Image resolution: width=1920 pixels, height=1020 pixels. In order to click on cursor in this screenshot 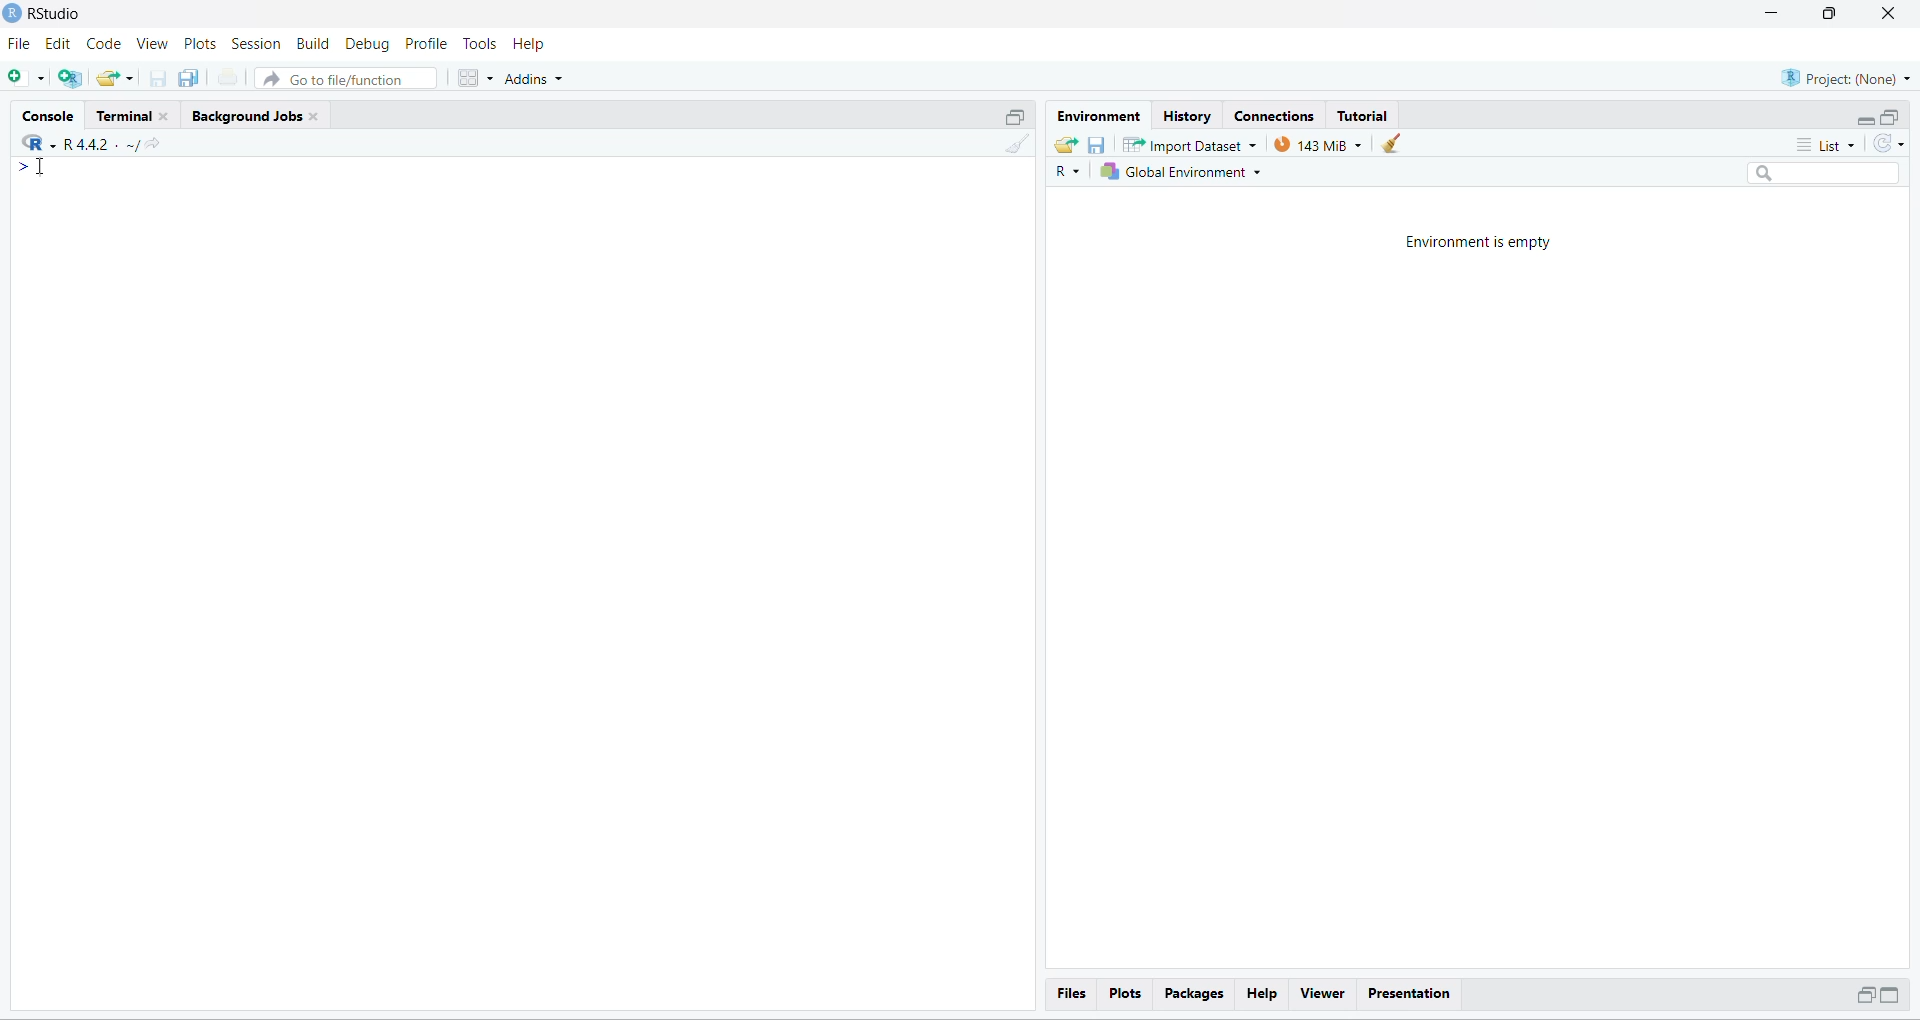, I will do `click(45, 167)`.